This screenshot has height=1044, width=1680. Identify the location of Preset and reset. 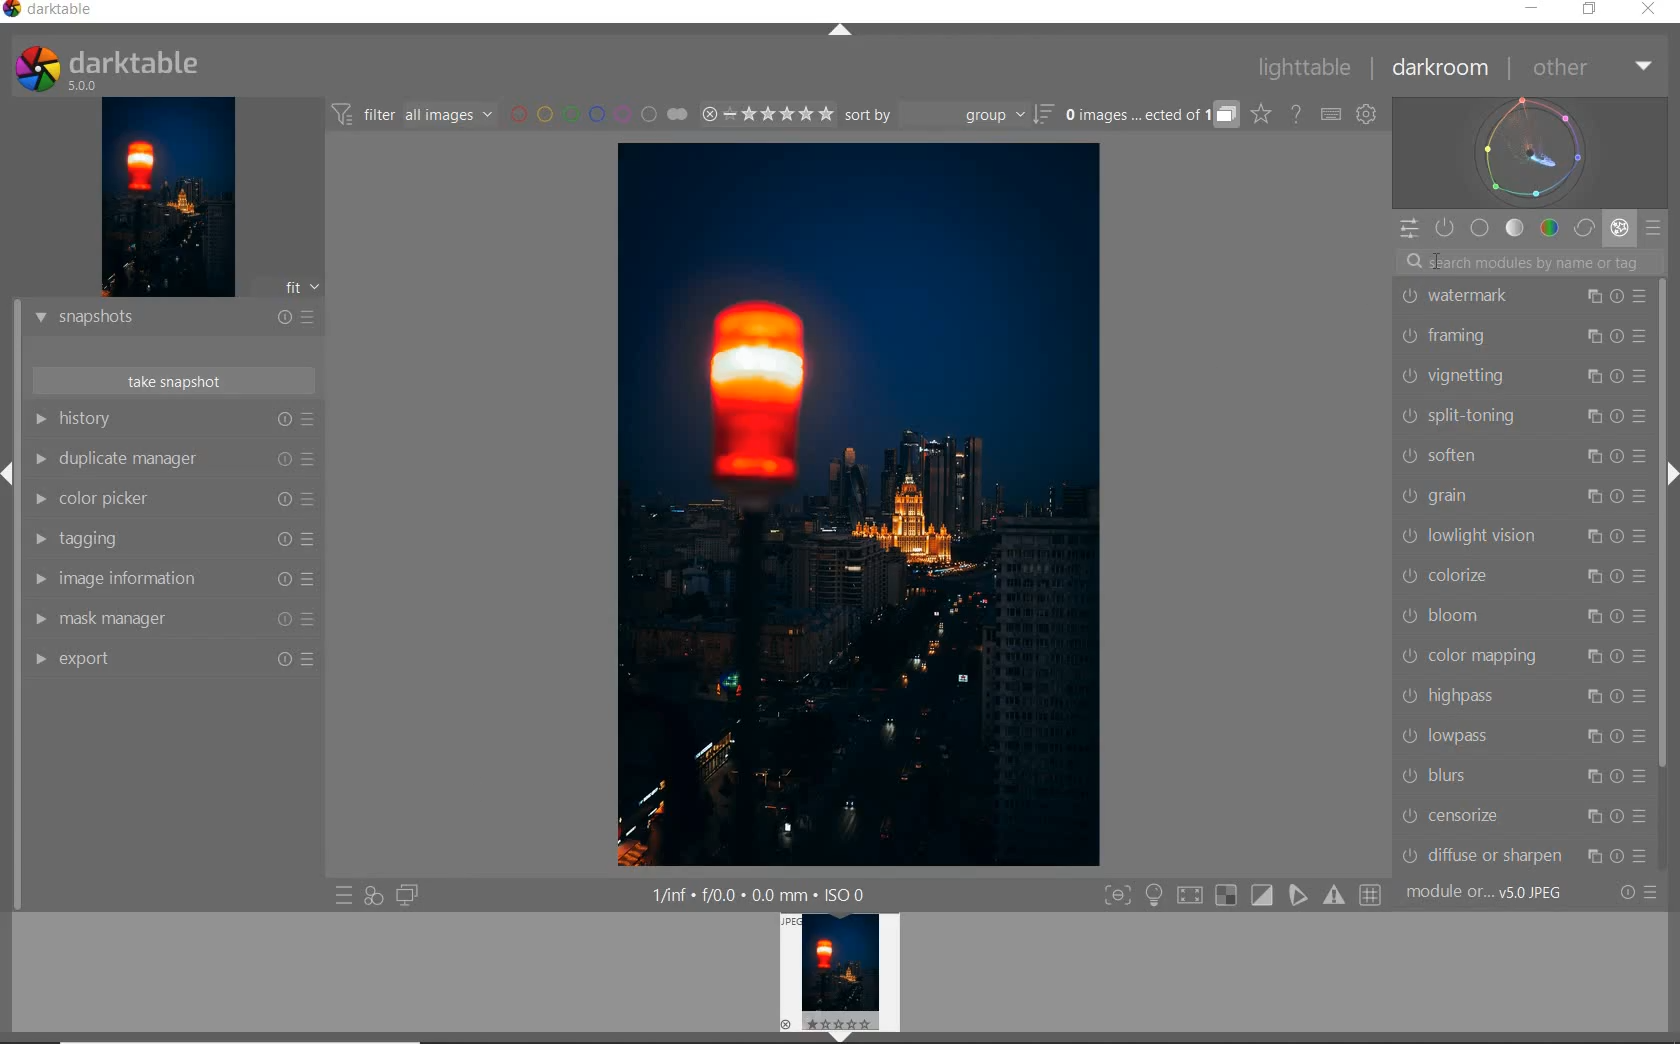
(1639, 735).